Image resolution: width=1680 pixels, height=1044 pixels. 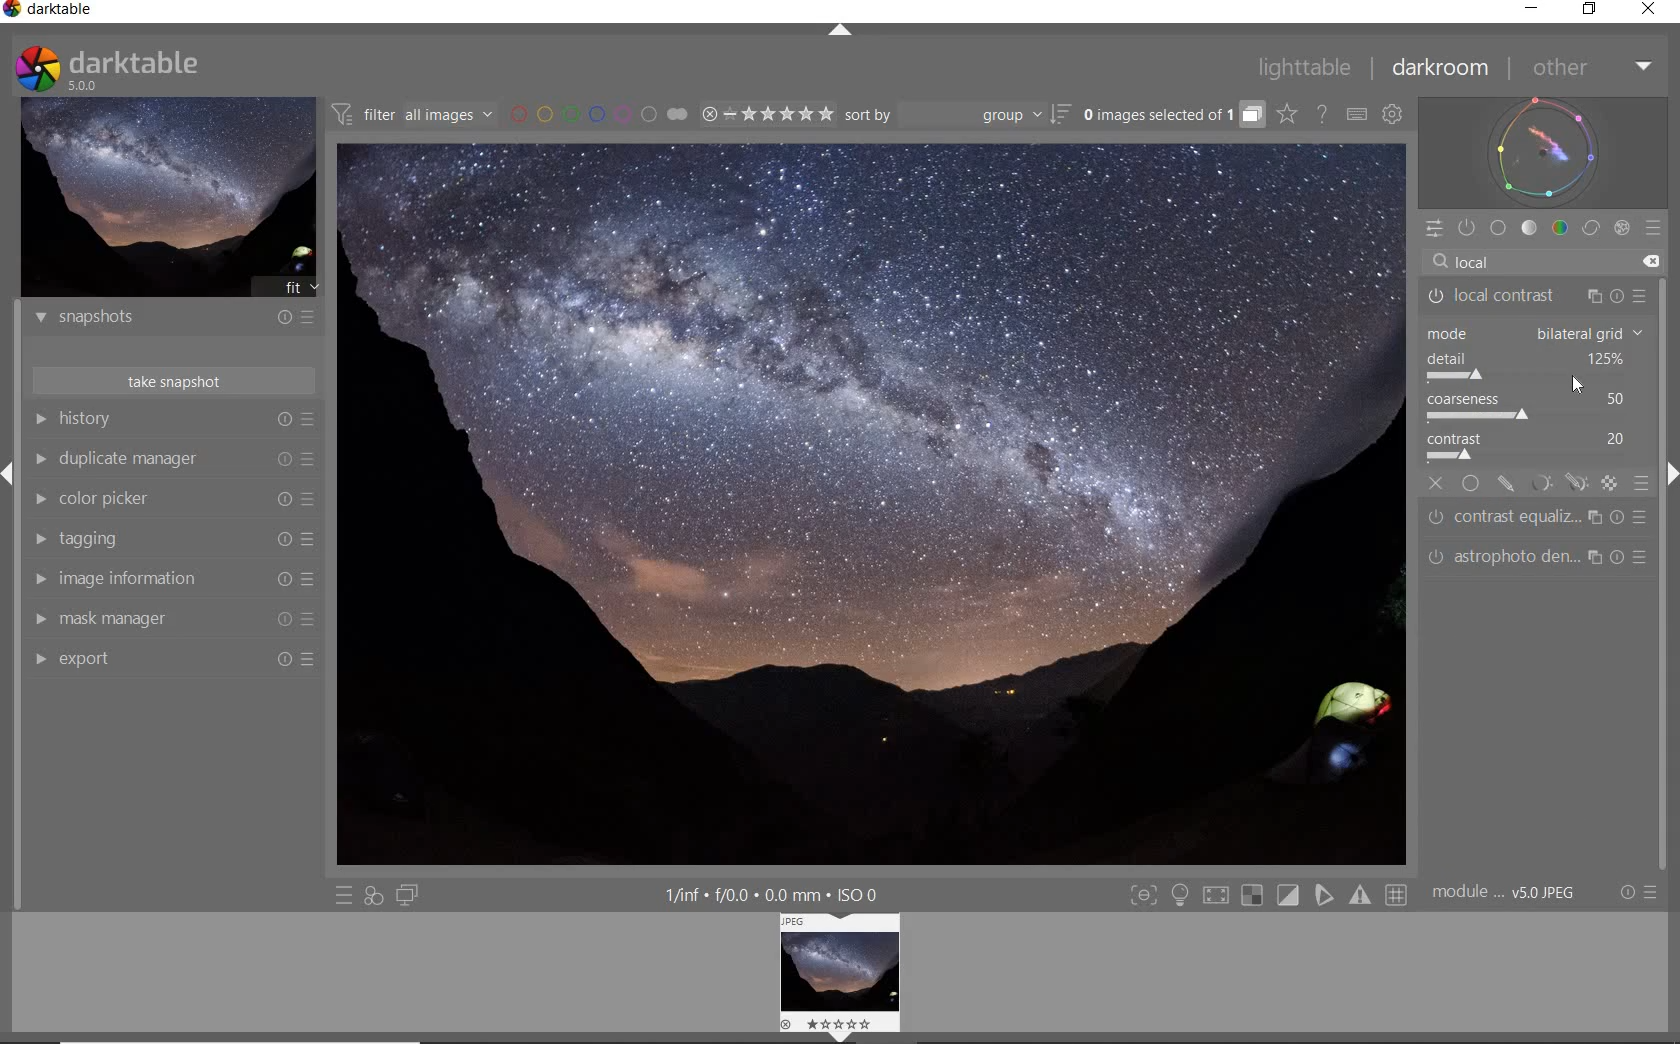 What do you see at coordinates (1636, 289) in the screenshot?
I see `presets` at bounding box center [1636, 289].